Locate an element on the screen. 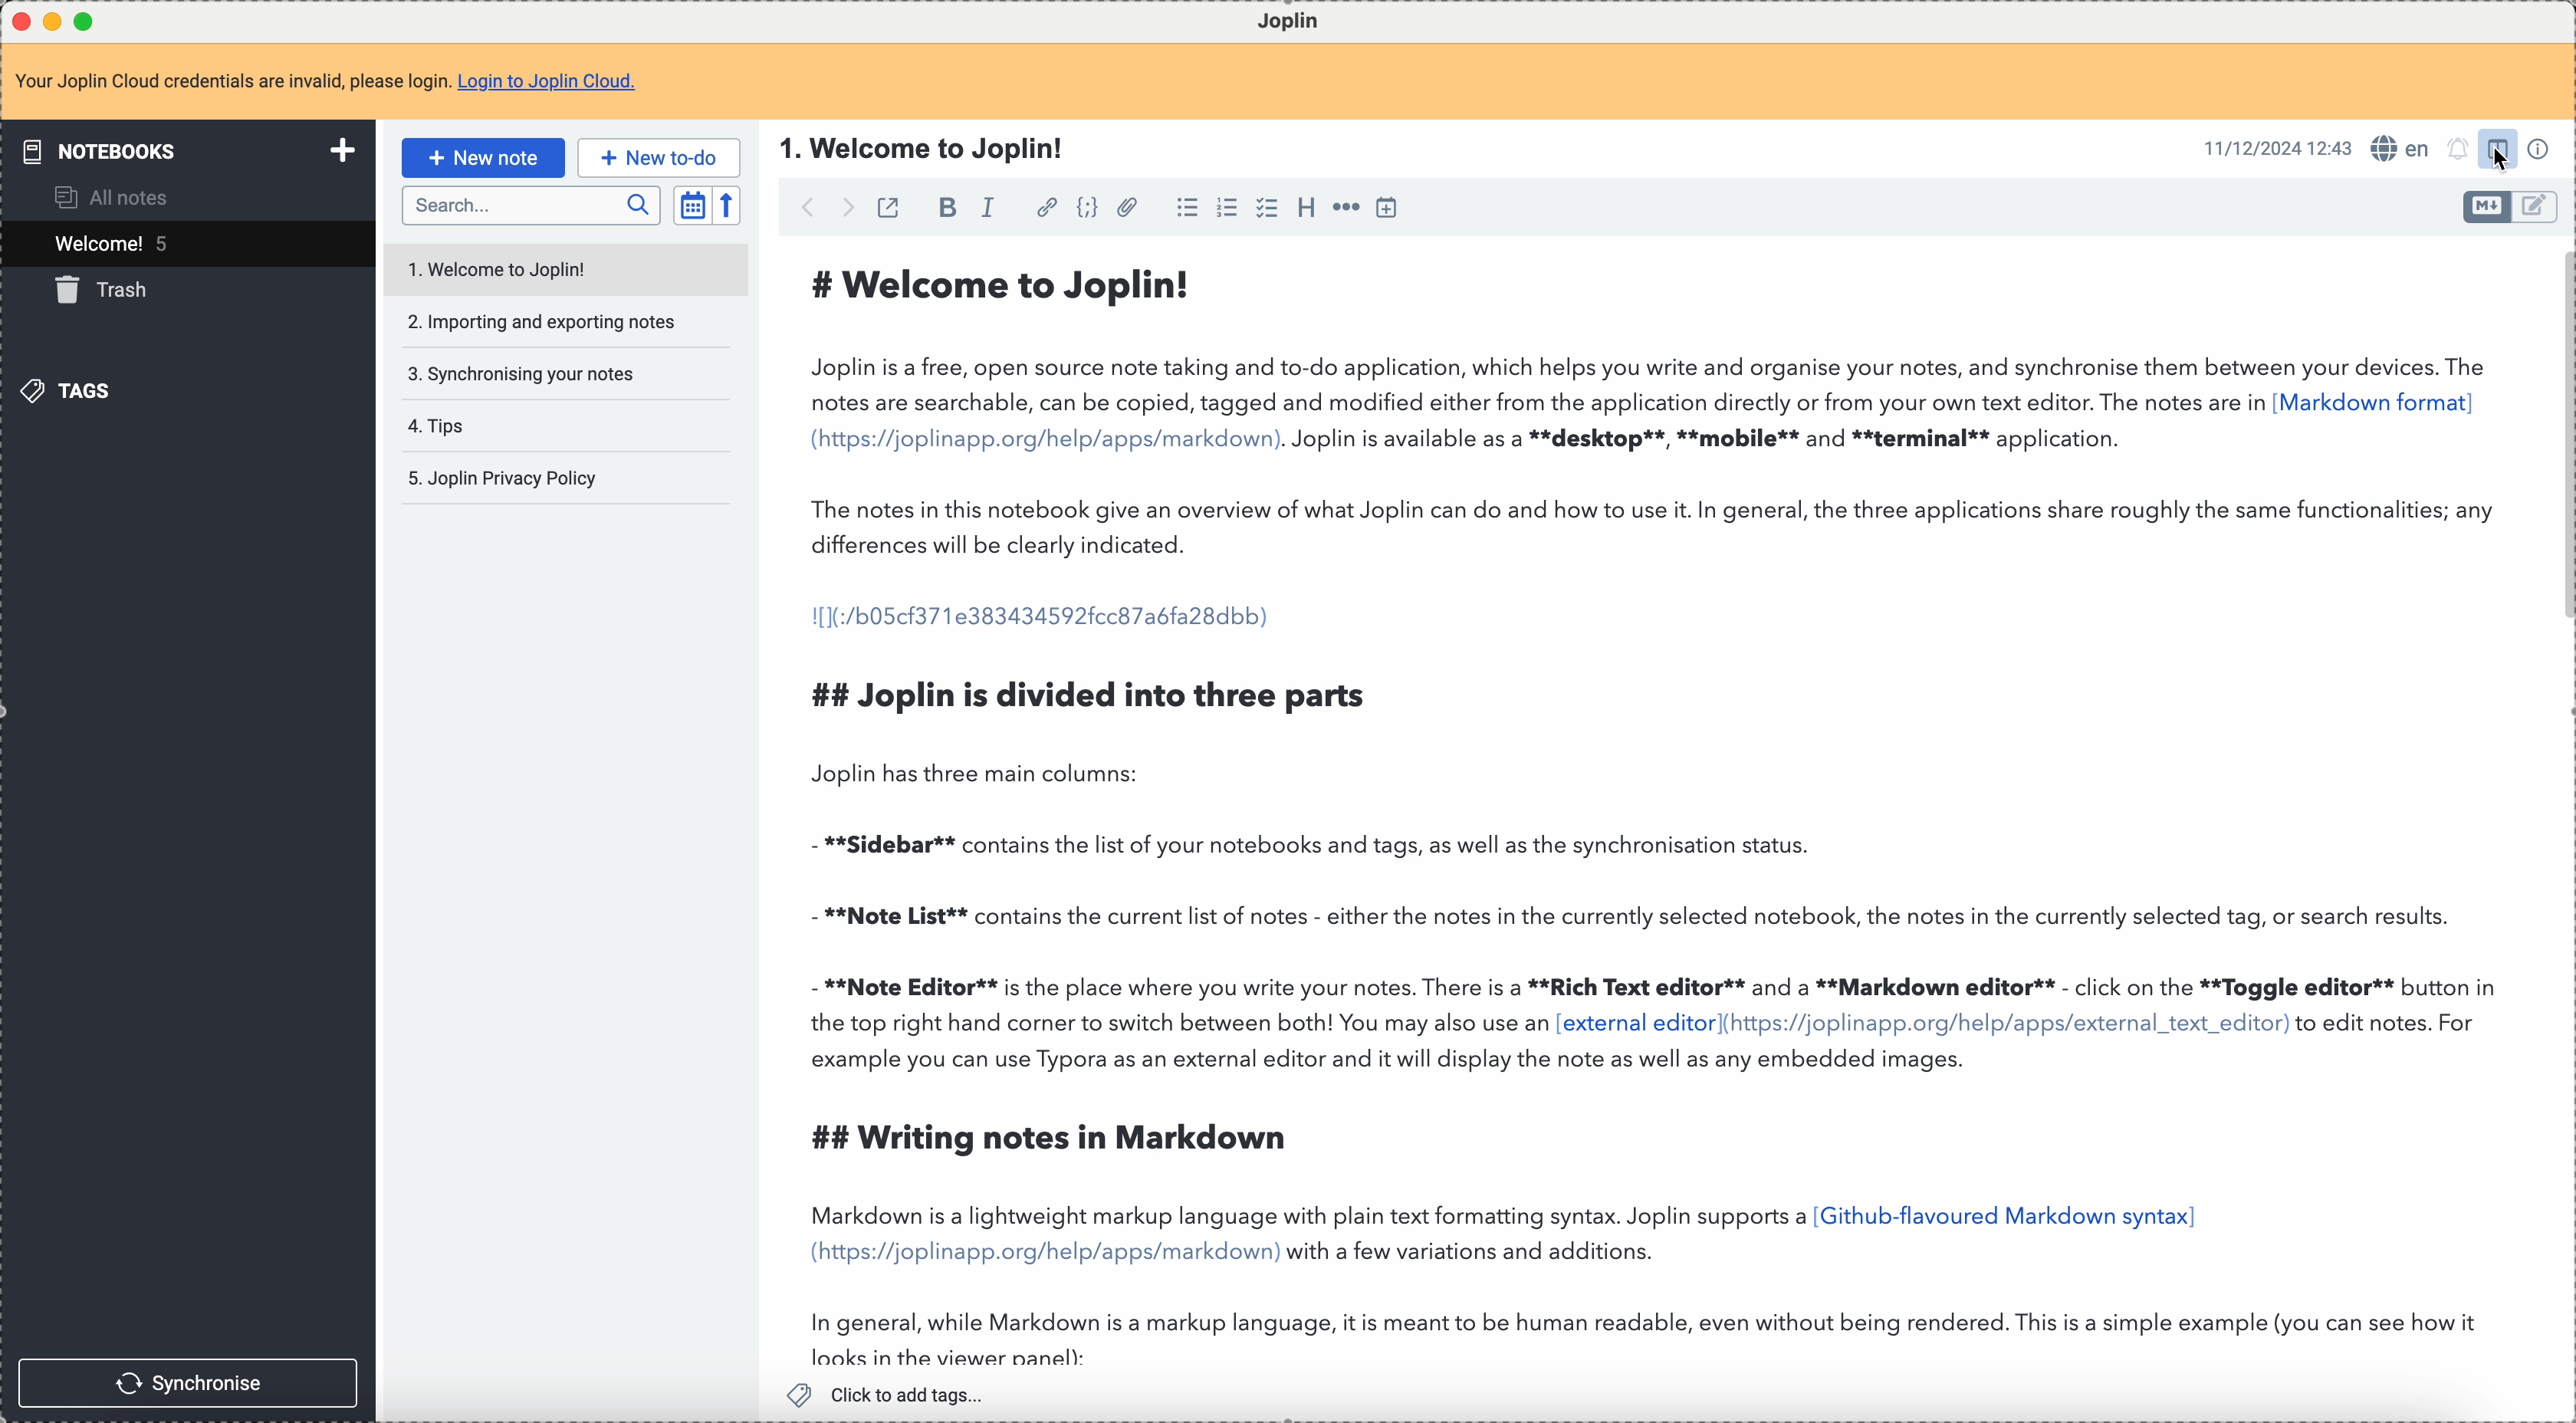  search bar is located at coordinates (530, 206).